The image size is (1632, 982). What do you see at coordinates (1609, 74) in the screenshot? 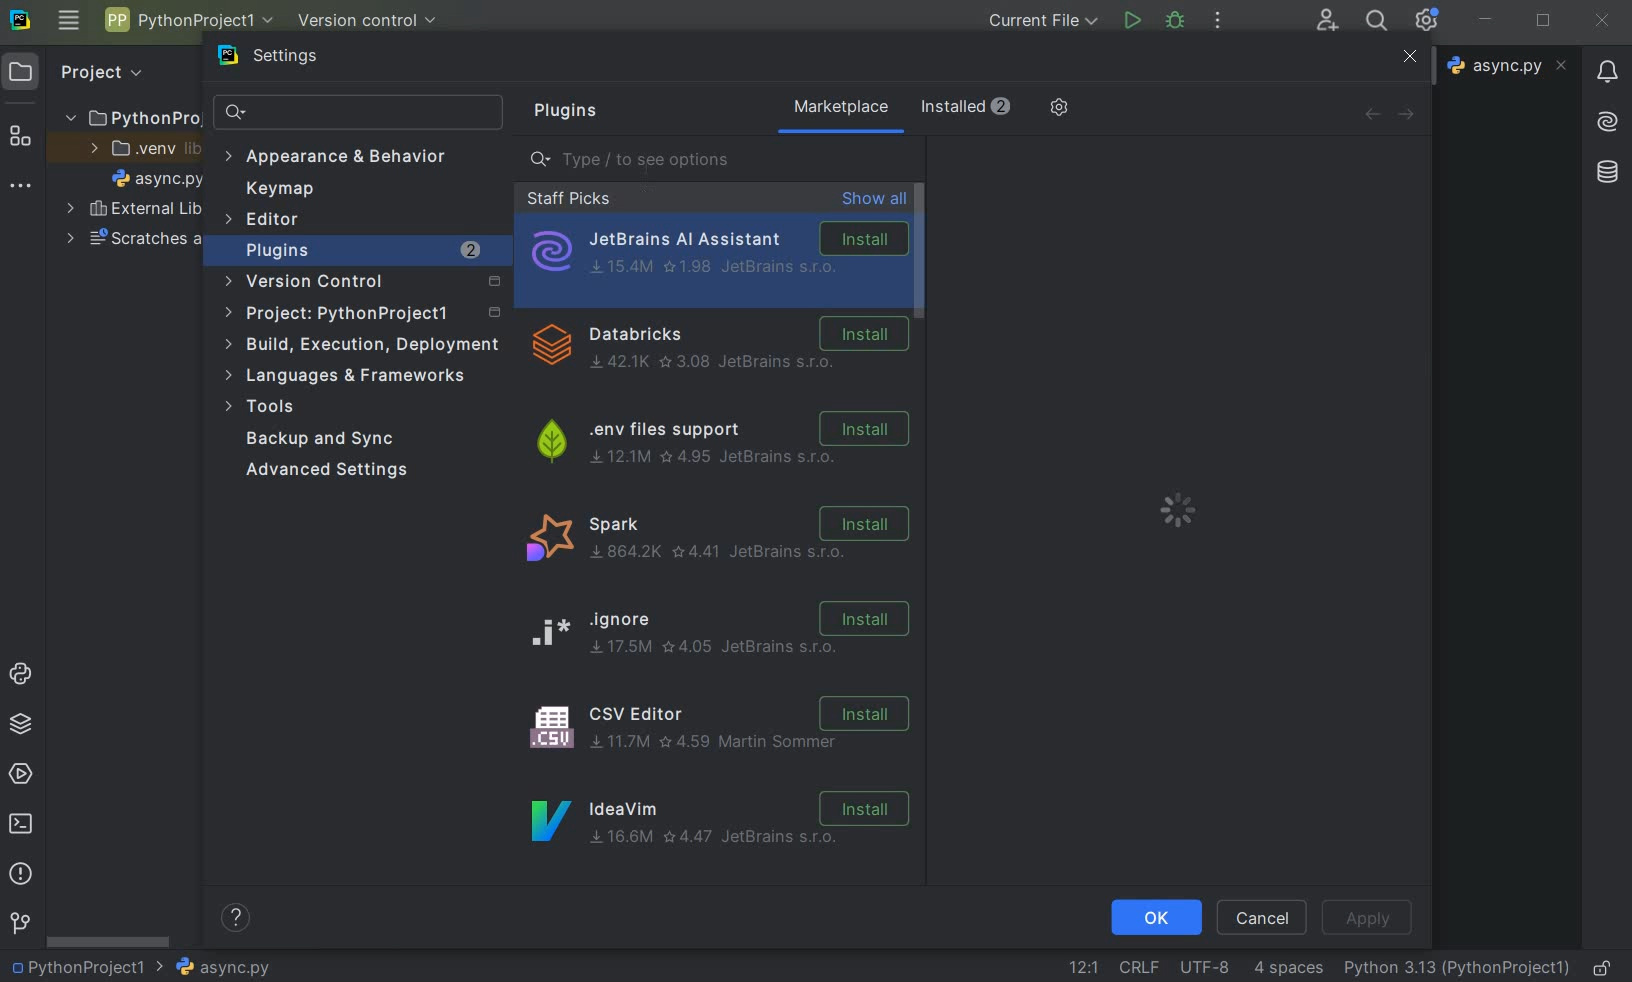
I see `notifications` at bounding box center [1609, 74].